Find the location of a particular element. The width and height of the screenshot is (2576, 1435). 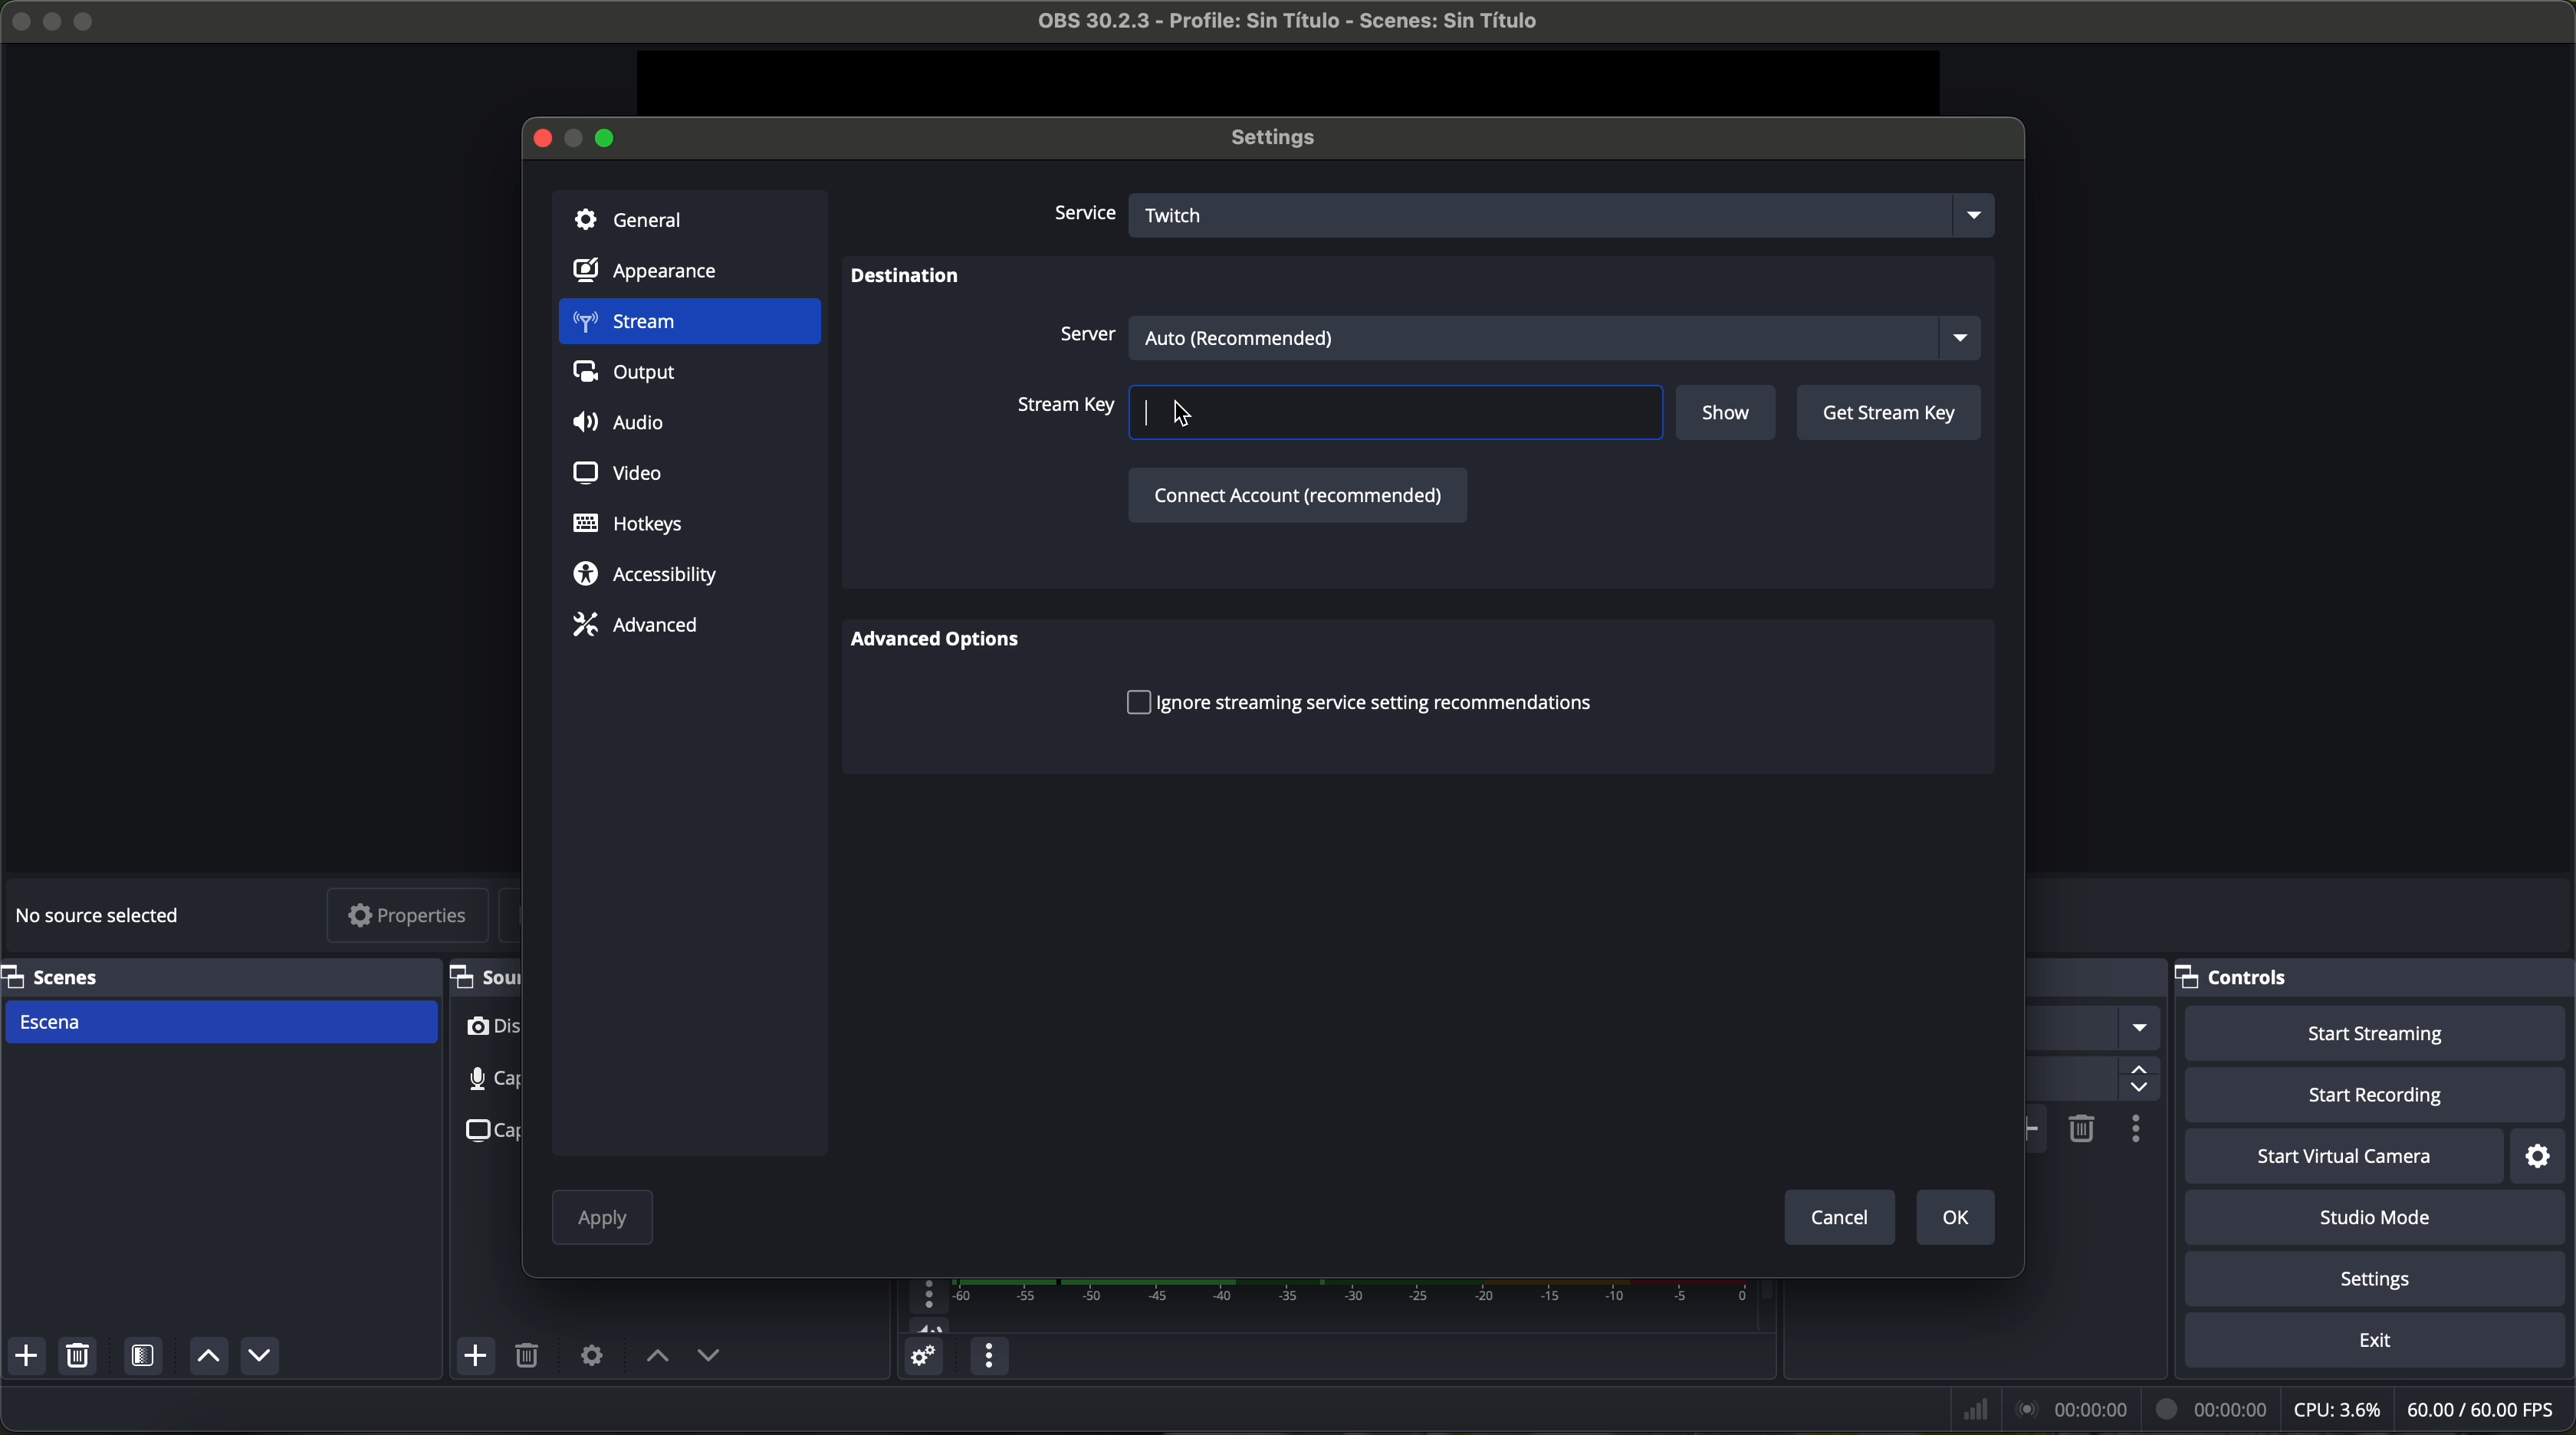

move source up is located at coordinates (205, 1358).